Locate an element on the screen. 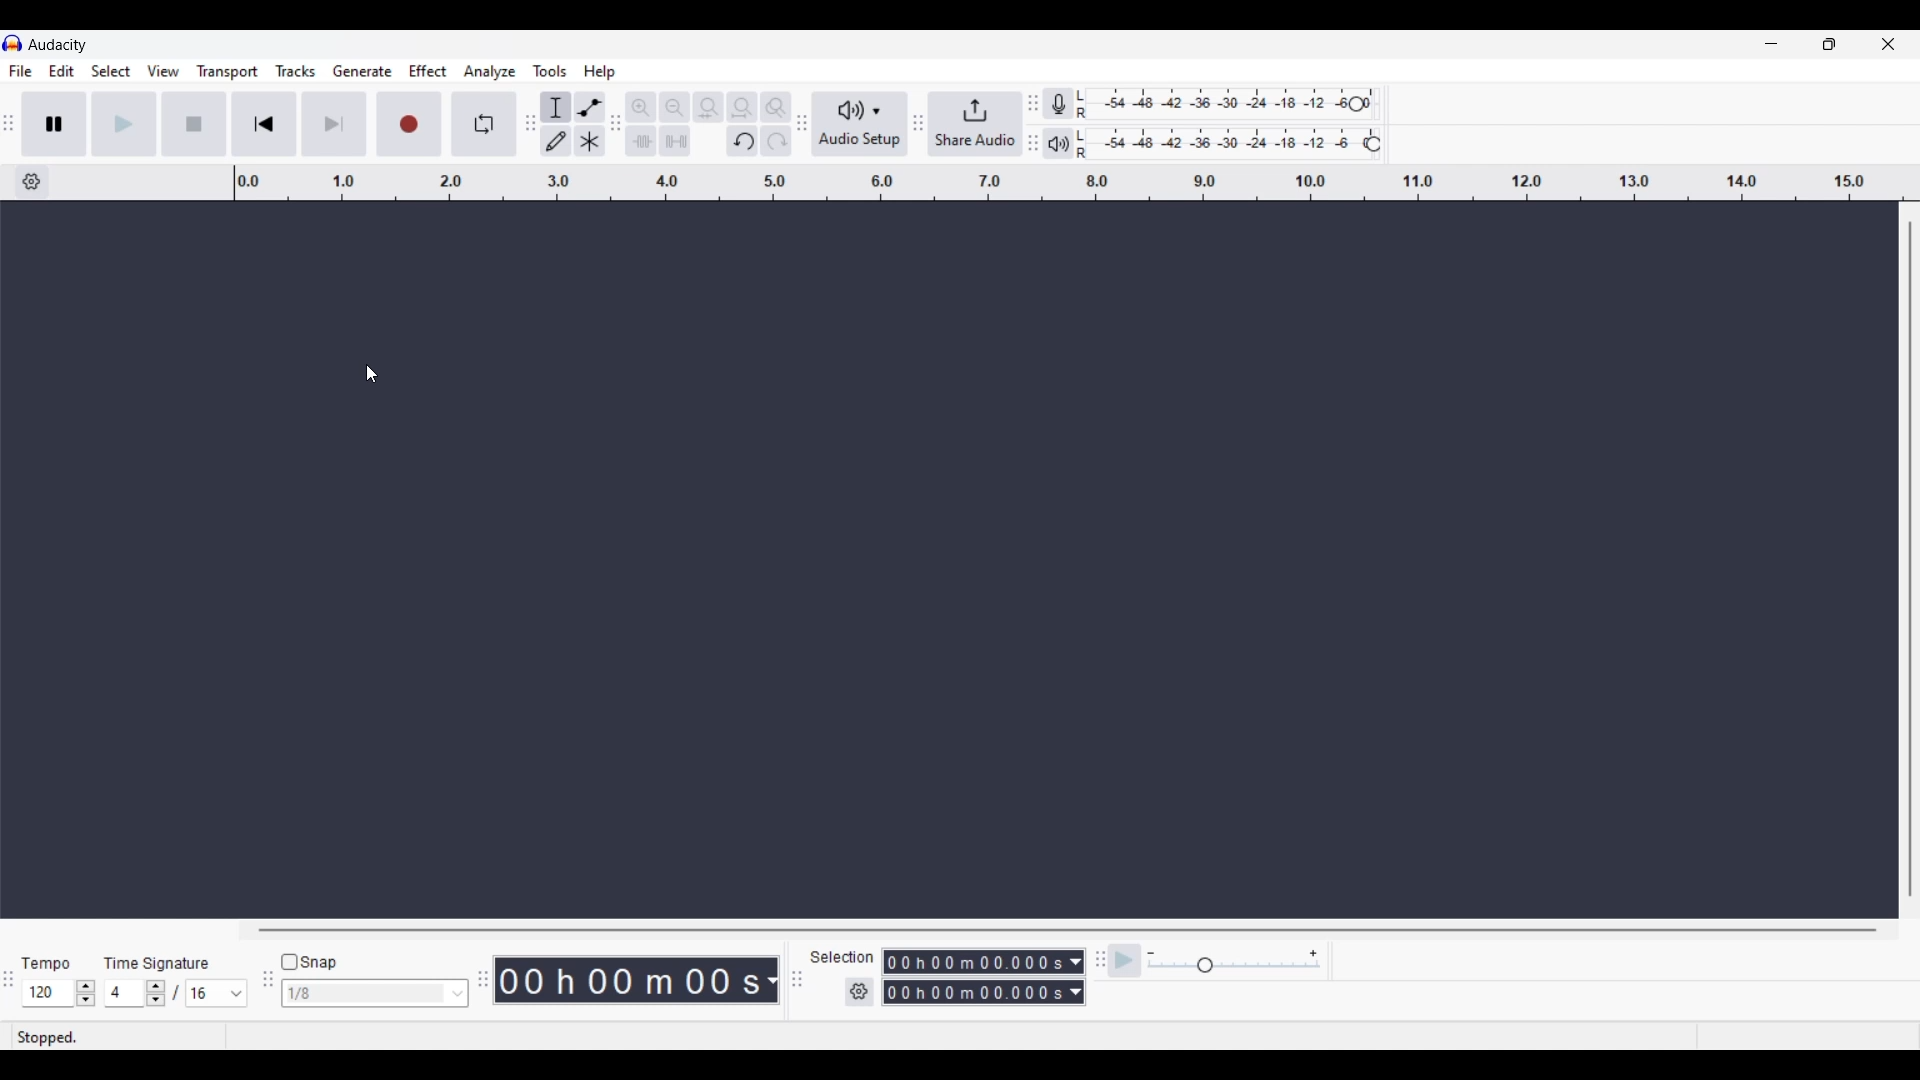 This screenshot has width=1920, height=1080. Change recording level is located at coordinates (1356, 103).